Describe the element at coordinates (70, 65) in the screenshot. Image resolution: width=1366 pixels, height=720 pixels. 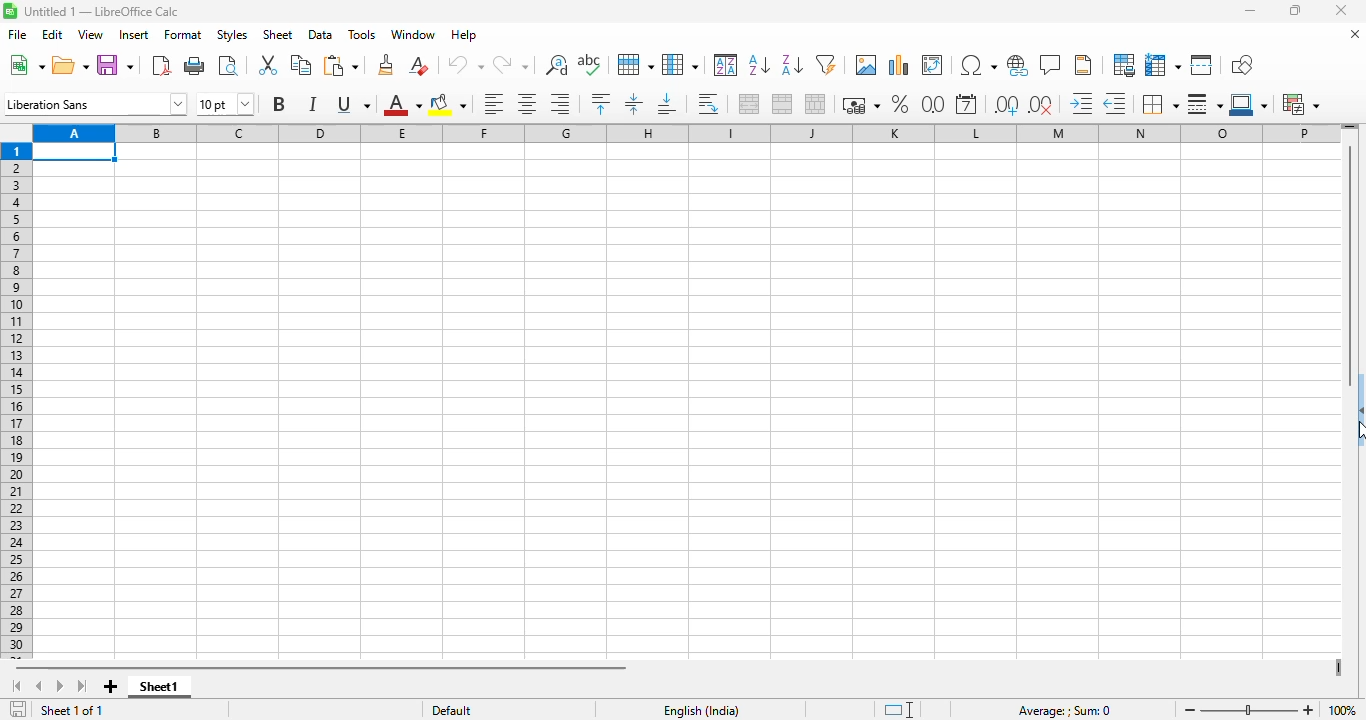
I see `open` at that location.